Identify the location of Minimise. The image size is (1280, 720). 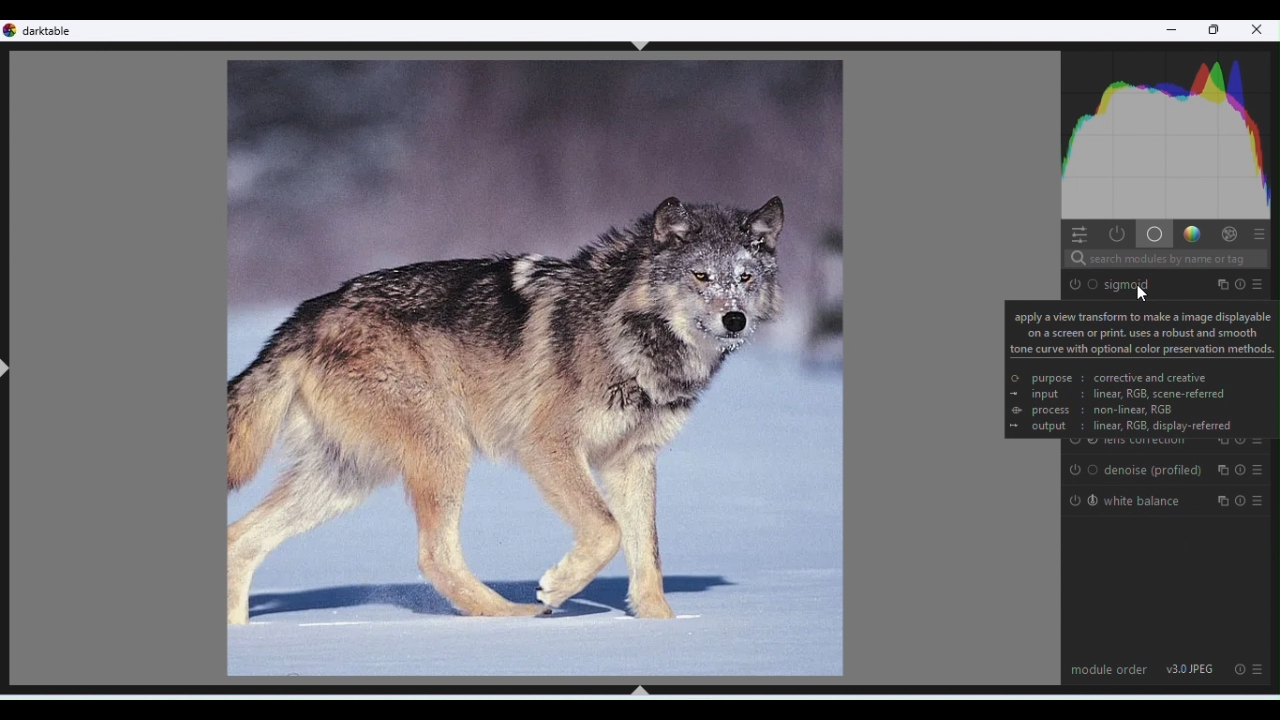
(1171, 33).